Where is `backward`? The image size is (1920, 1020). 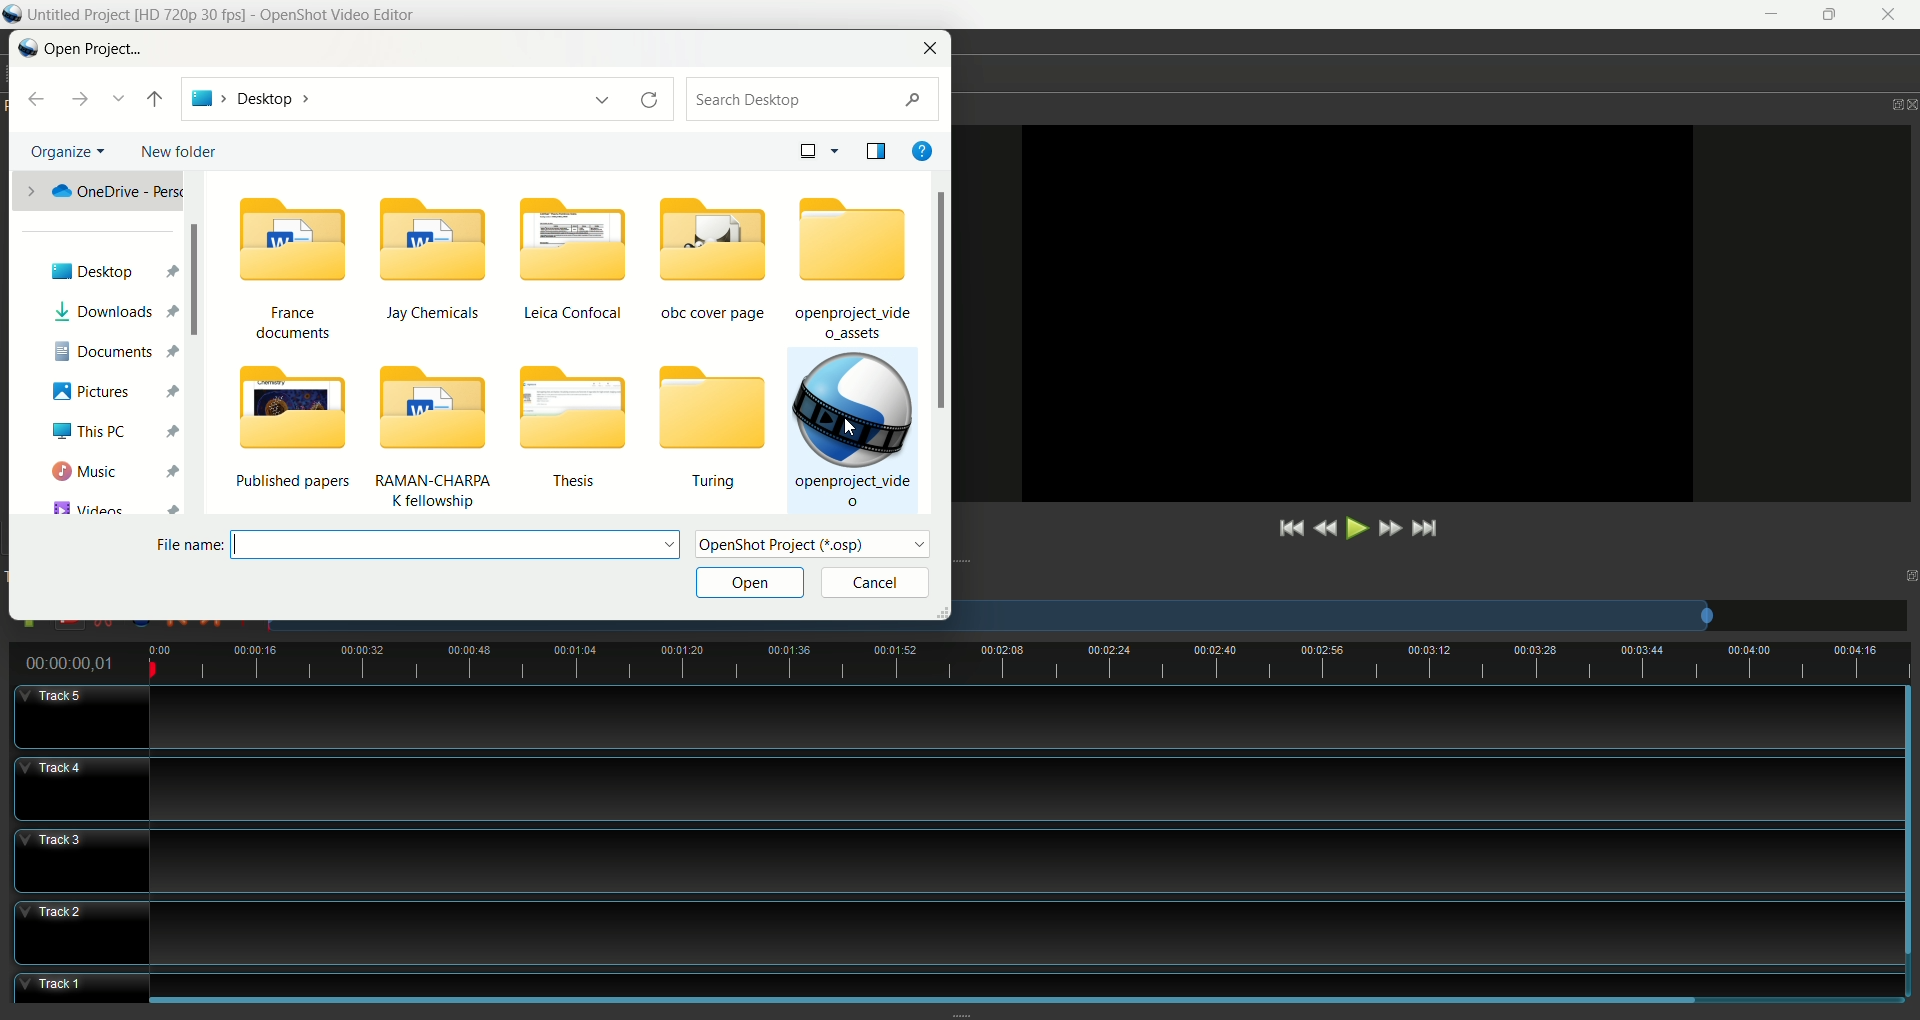 backward is located at coordinates (41, 101).